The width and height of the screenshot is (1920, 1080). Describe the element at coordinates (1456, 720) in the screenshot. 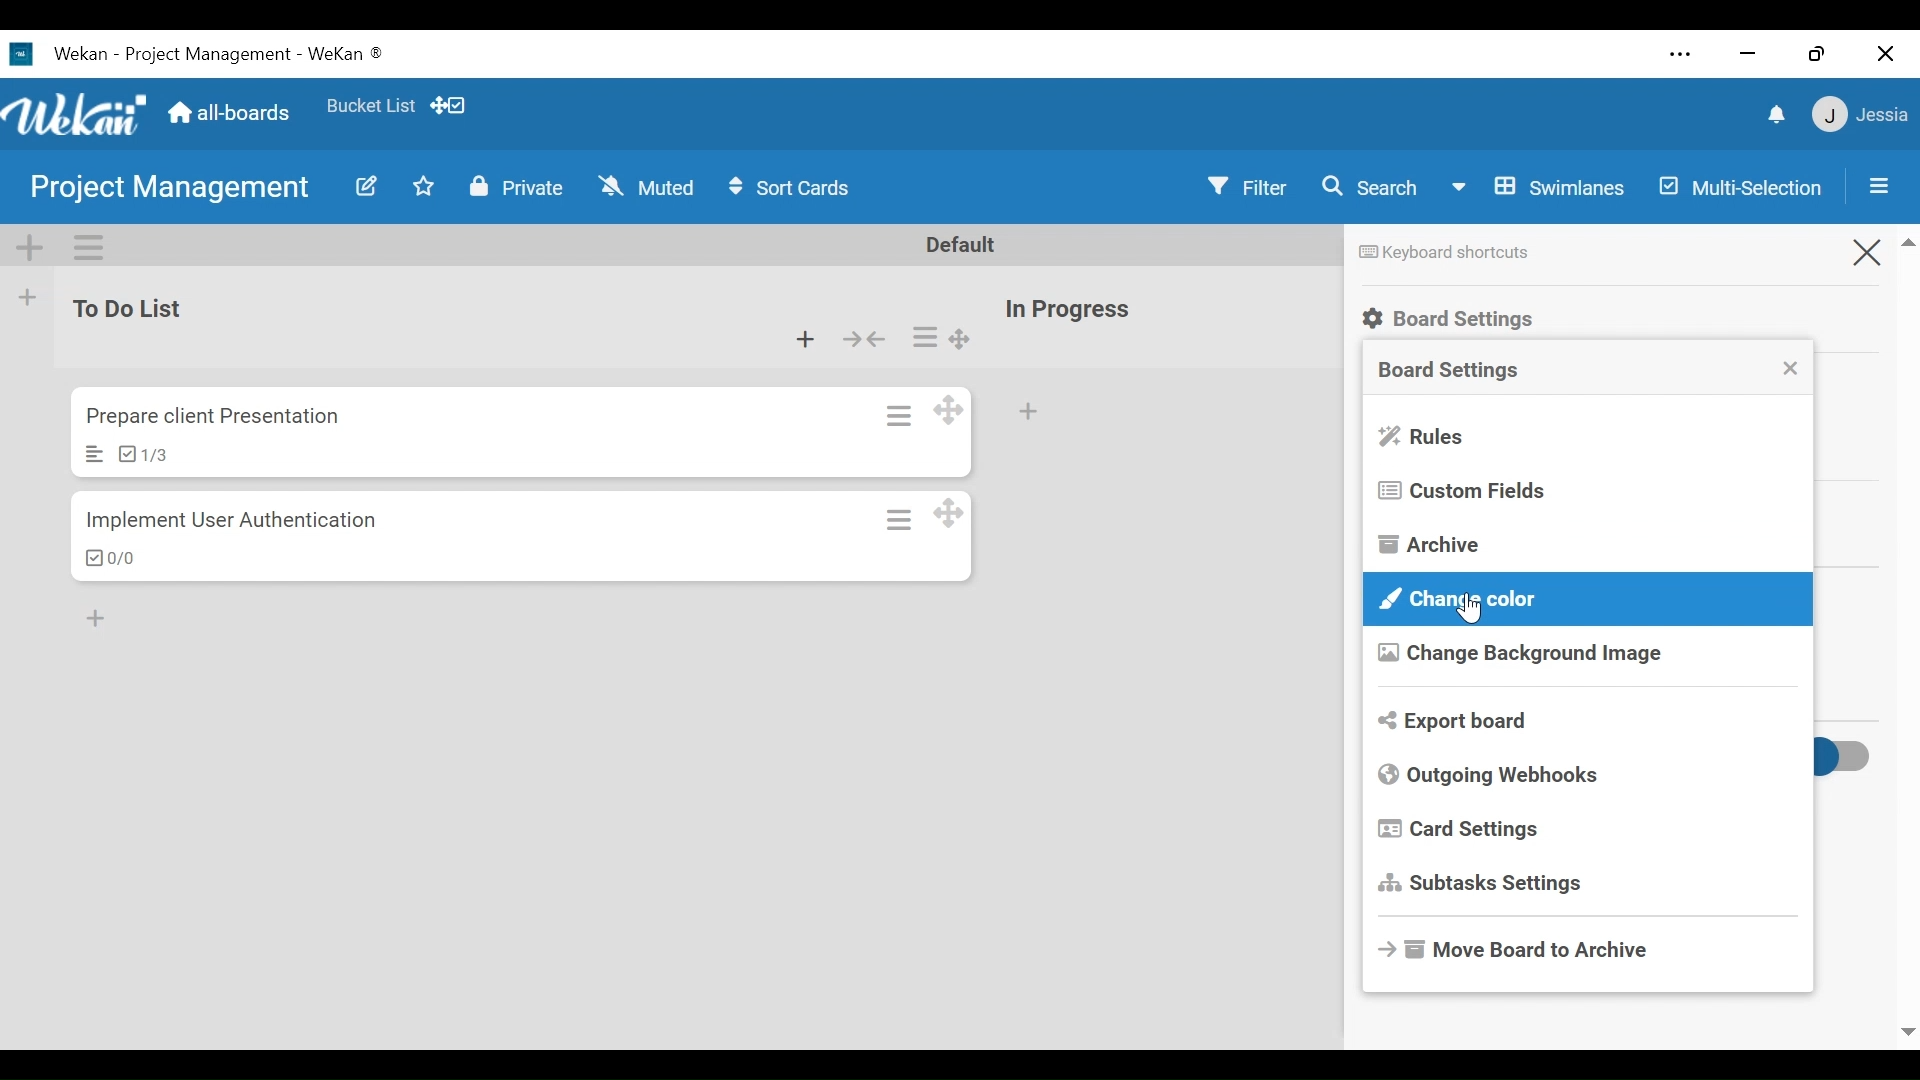

I see `Export board` at that location.